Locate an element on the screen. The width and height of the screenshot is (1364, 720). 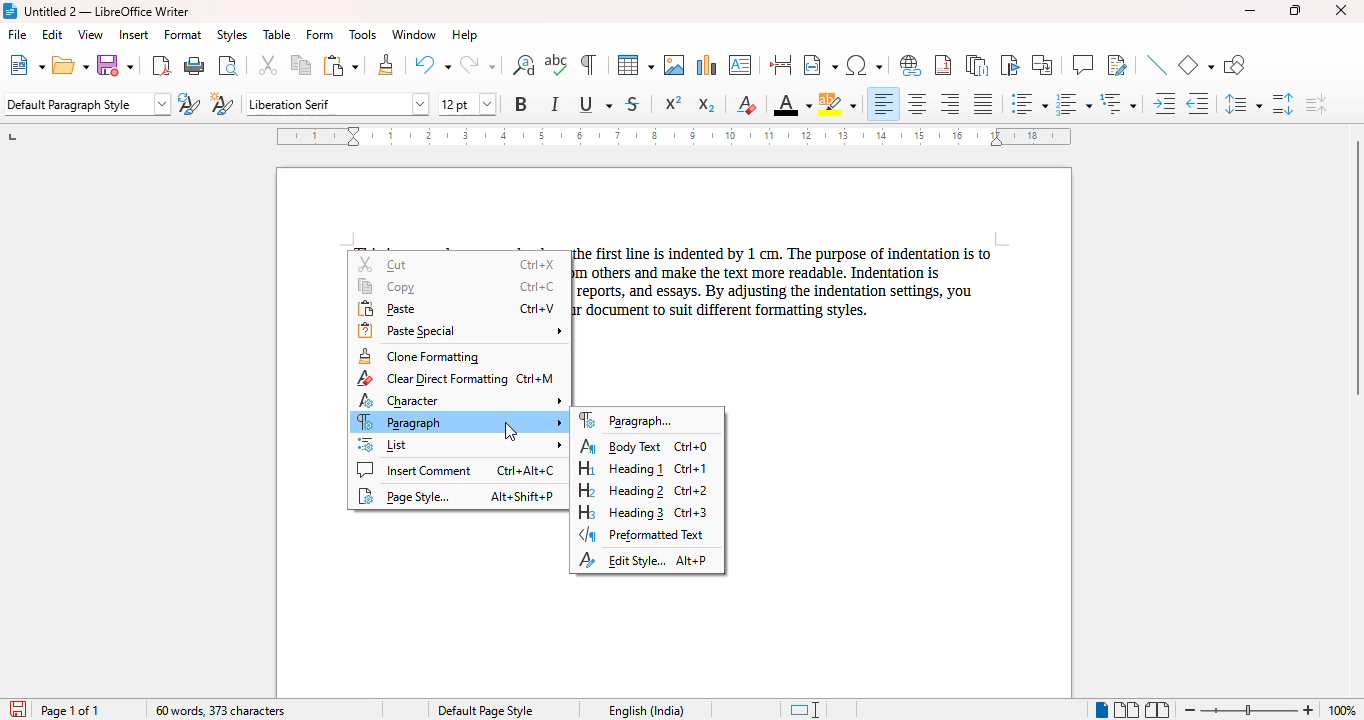
file is located at coordinates (17, 34).